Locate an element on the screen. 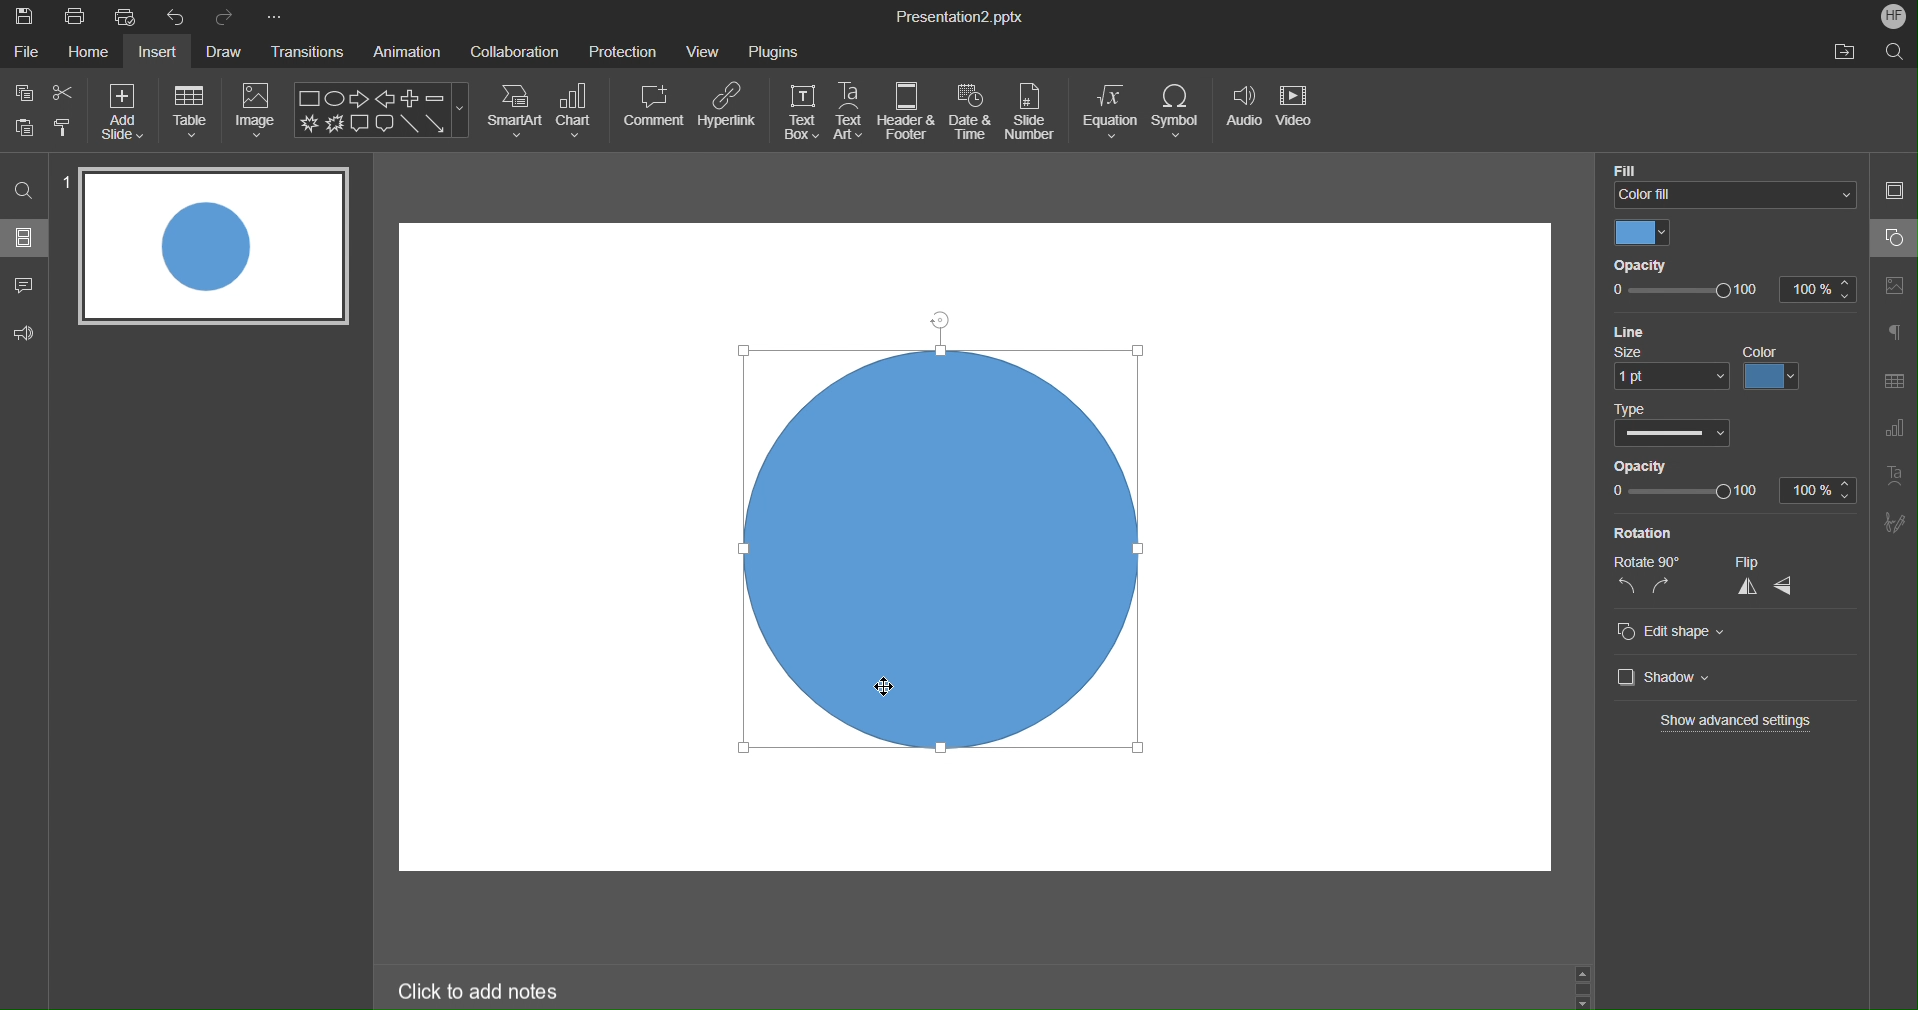 Image resolution: width=1918 pixels, height=1010 pixels. Quick Print is located at coordinates (131, 18).